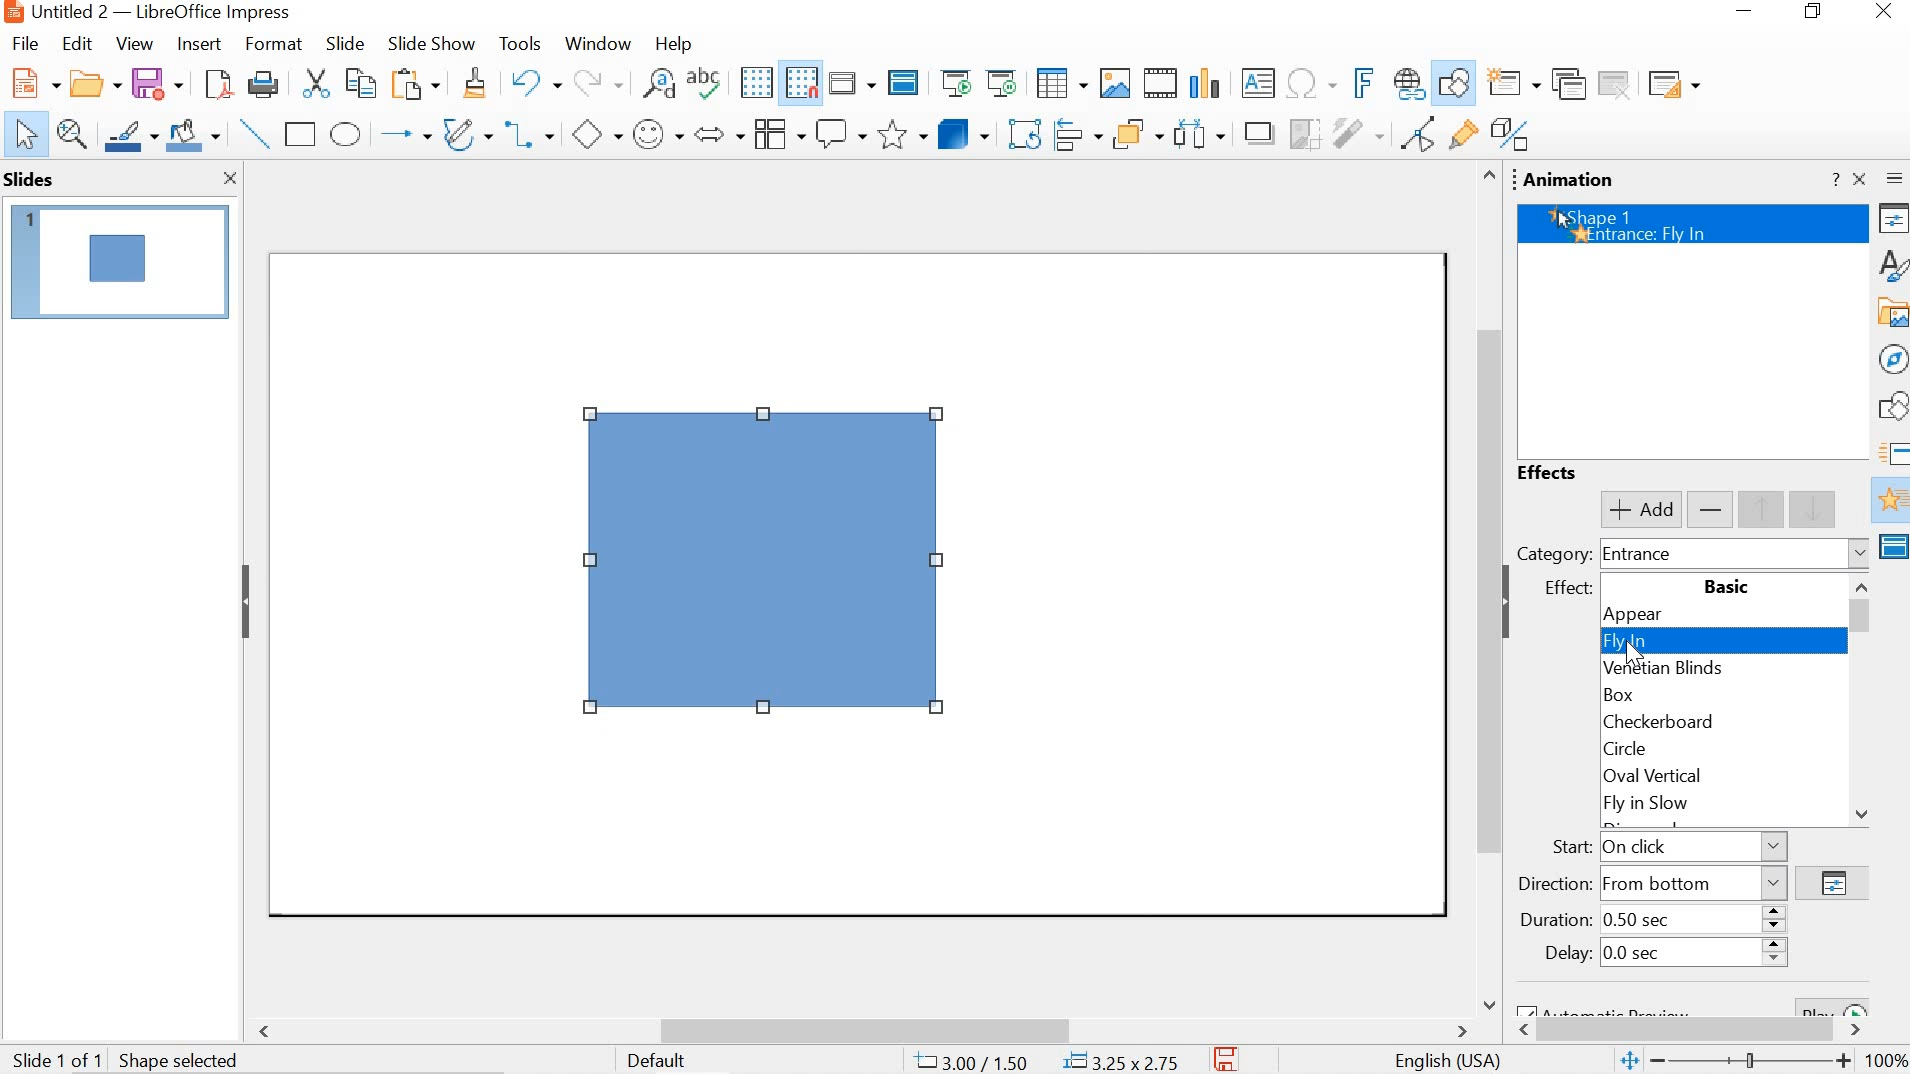 The width and height of the screenshot is (1910, 1074). What do you see at coordinates (657, 83) in the screenshot?
I see `find and replace` at bounding box center [657, 83].